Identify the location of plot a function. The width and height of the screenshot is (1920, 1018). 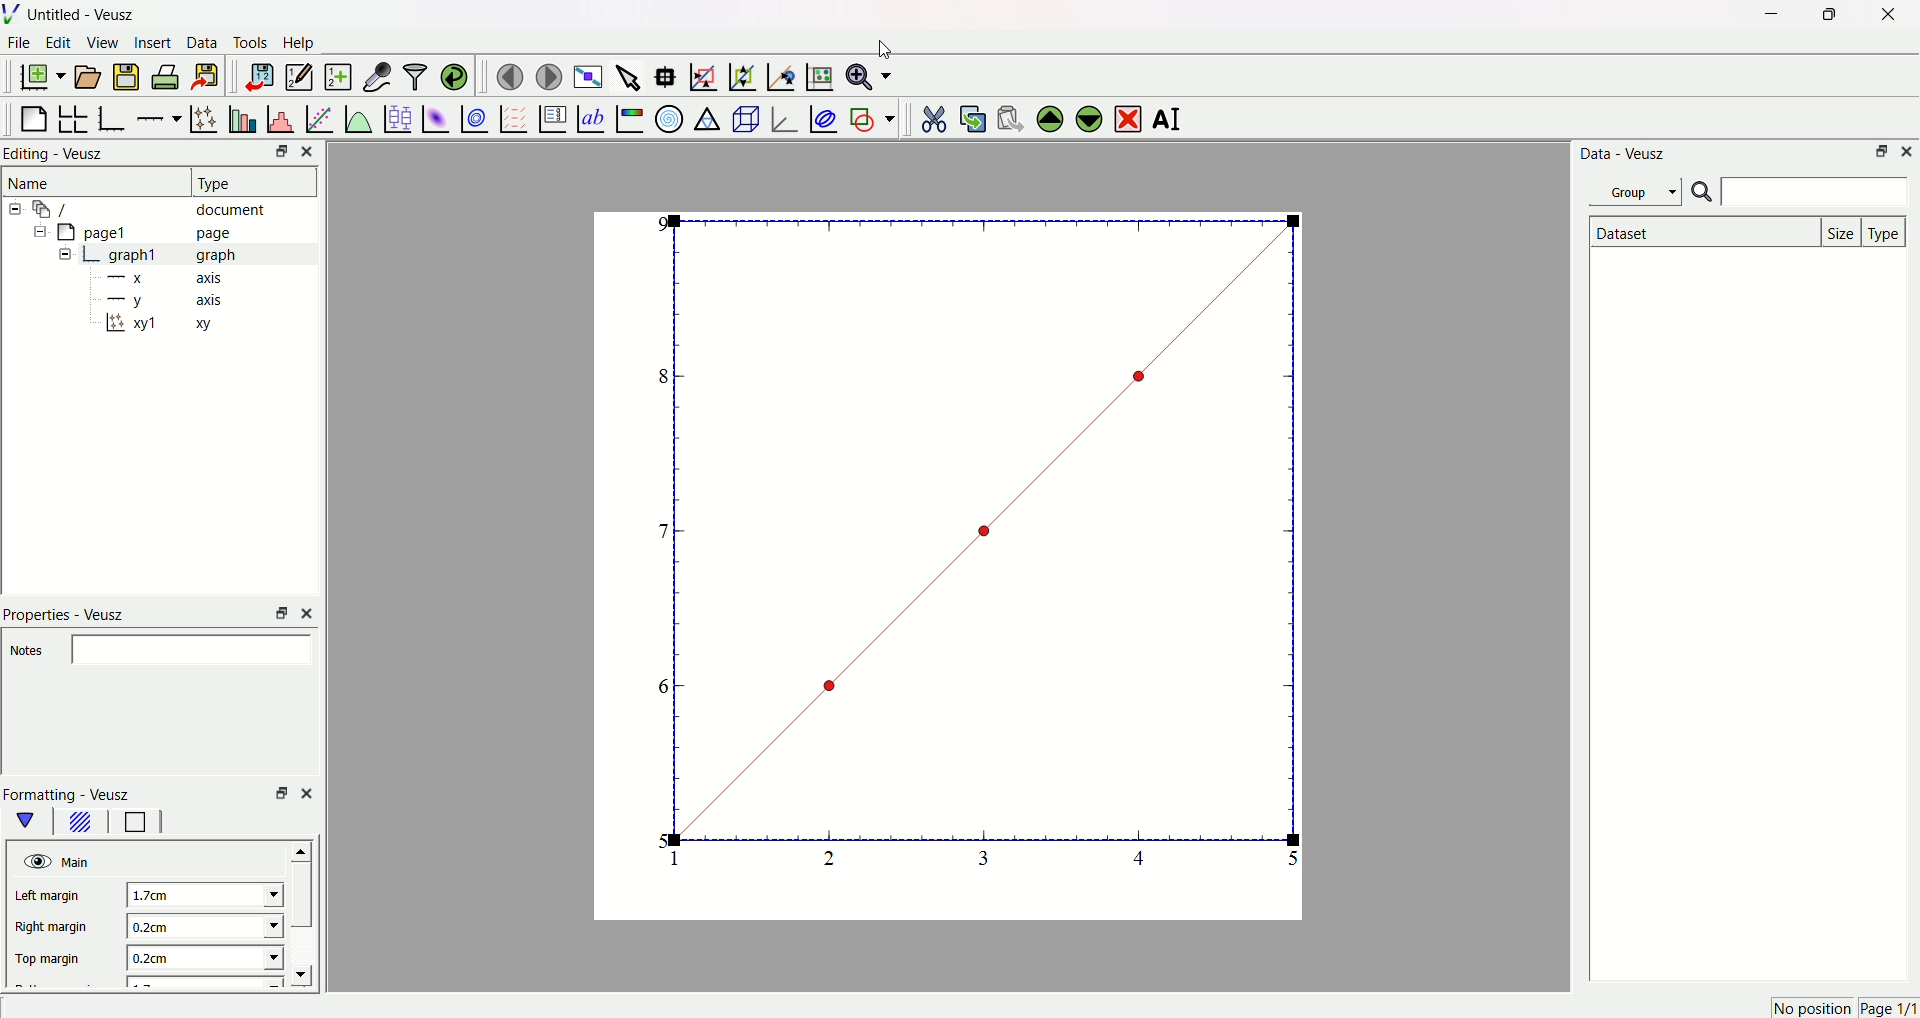
(357, 118).